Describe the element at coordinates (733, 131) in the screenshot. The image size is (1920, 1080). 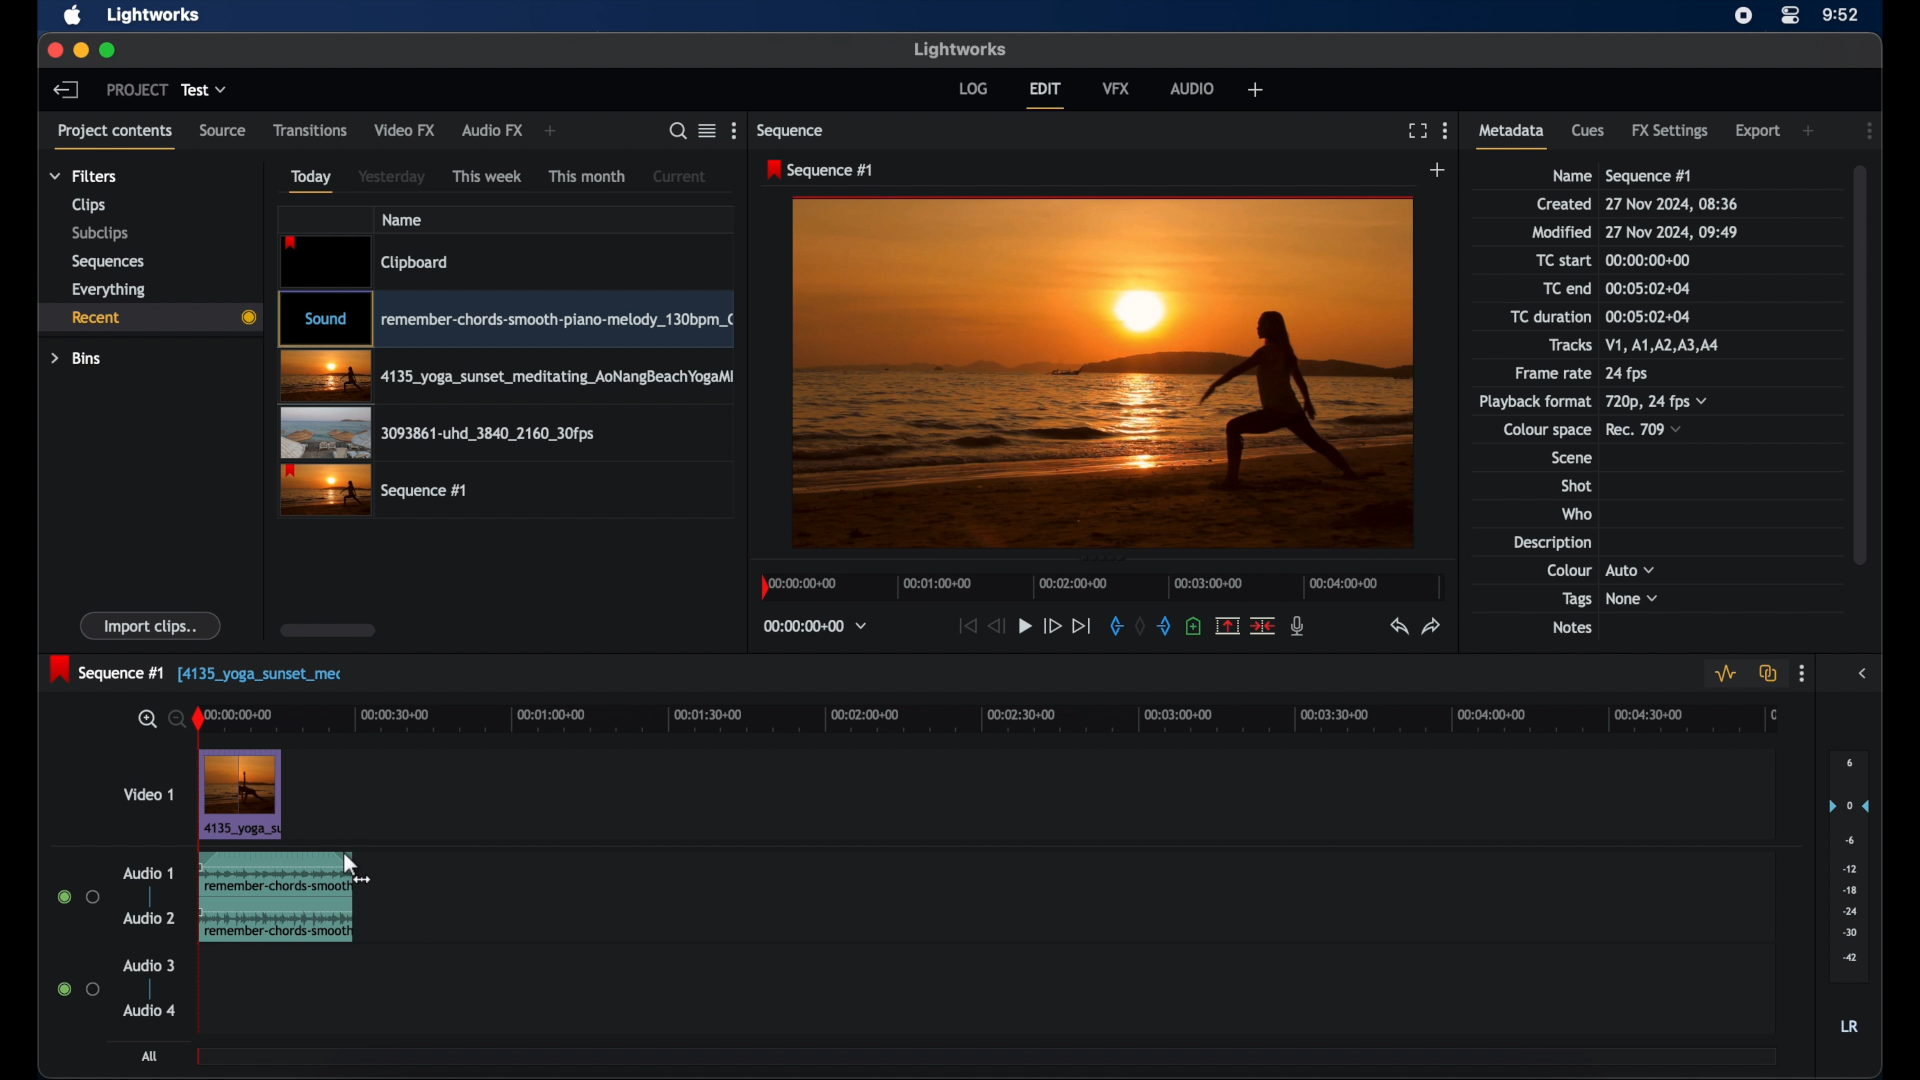
I see `more options` at that location.